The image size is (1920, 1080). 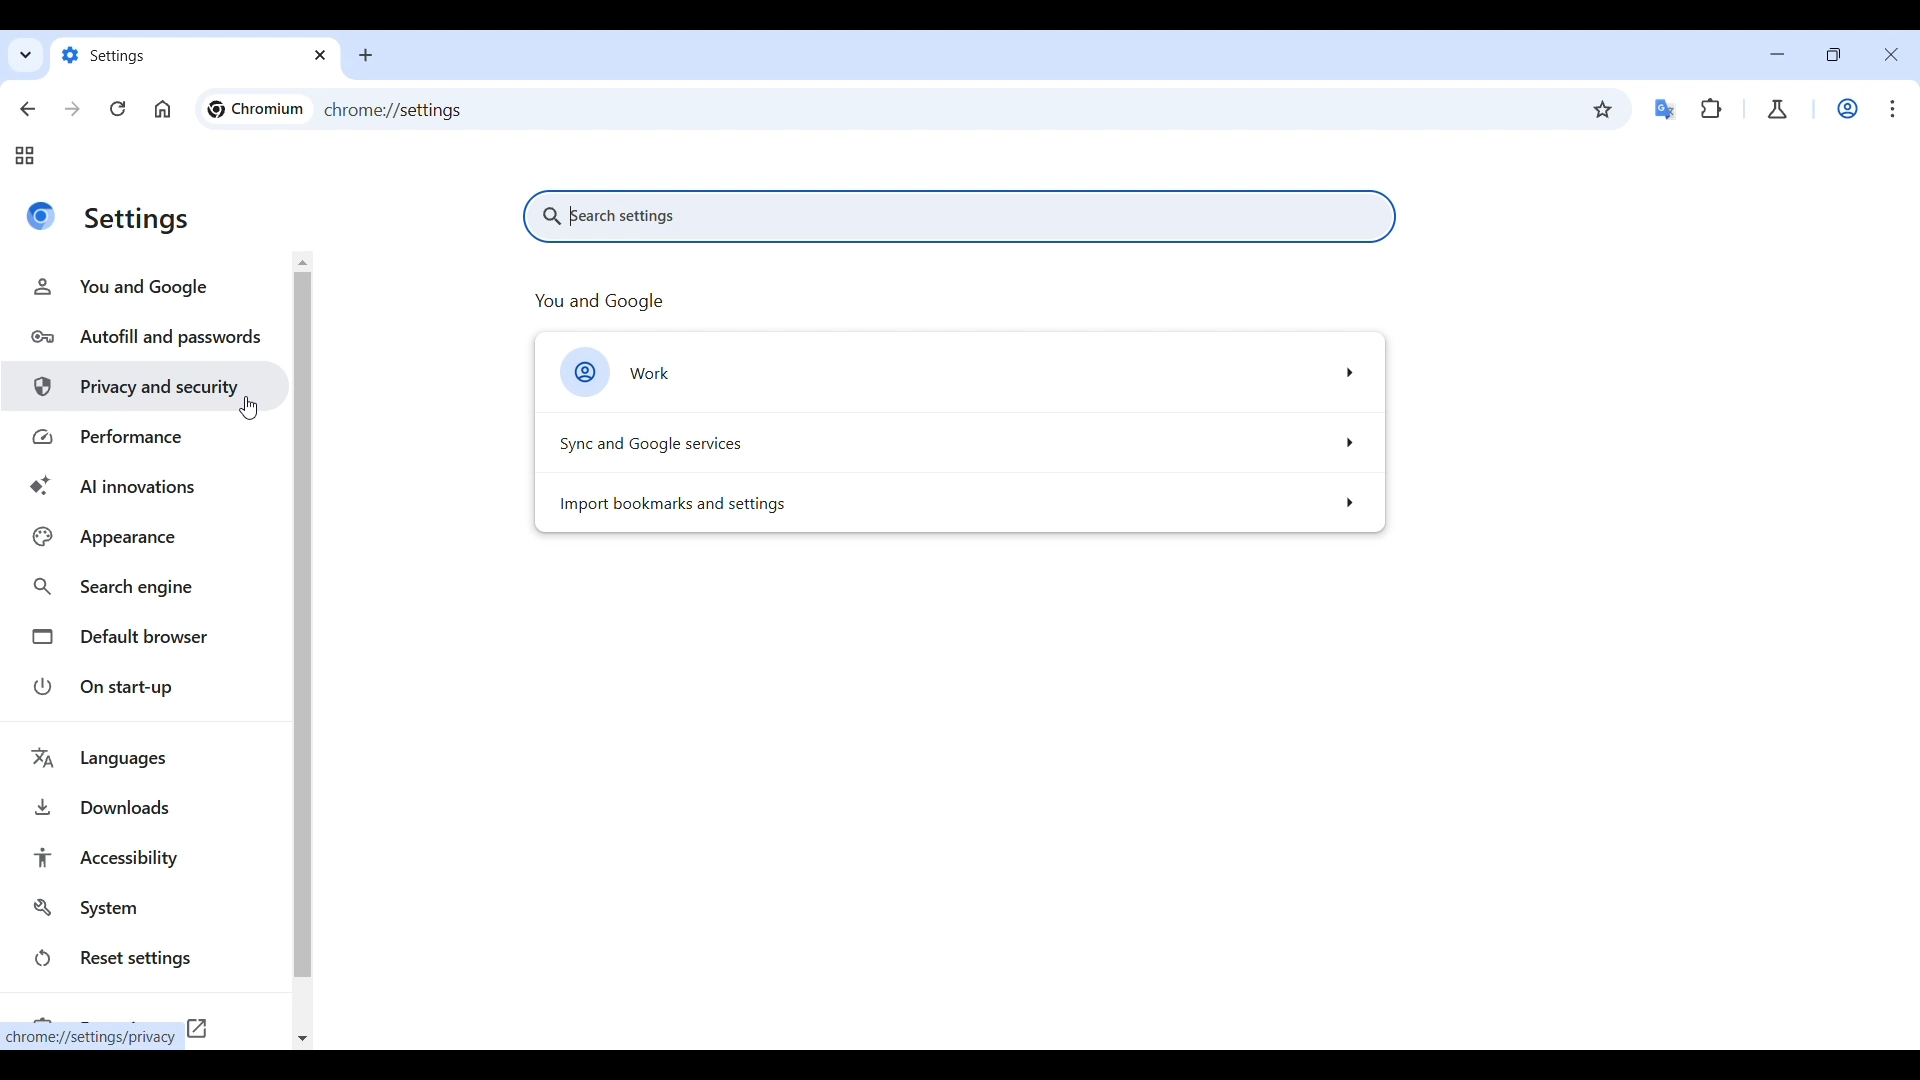 I want to click on Google translator extension, so click(x=1666, y=110).